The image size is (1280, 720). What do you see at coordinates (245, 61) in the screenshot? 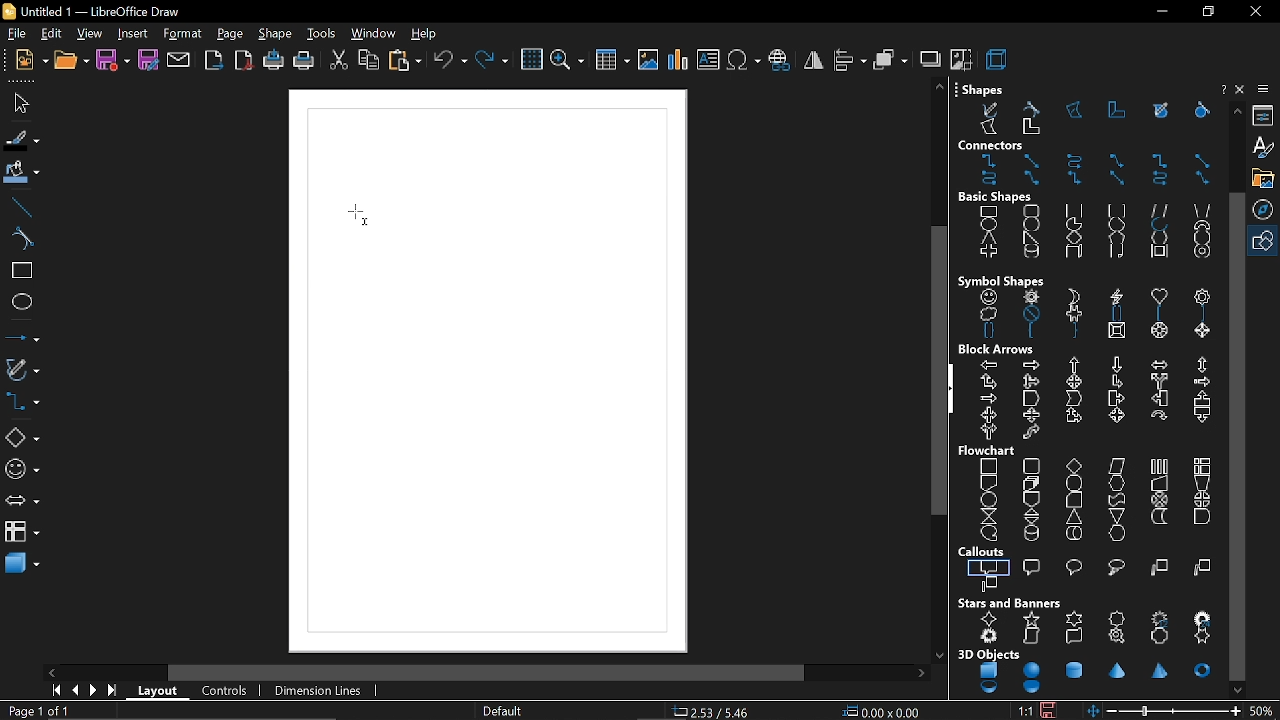
I see `export as pdf` at bounding box center [245, 61].